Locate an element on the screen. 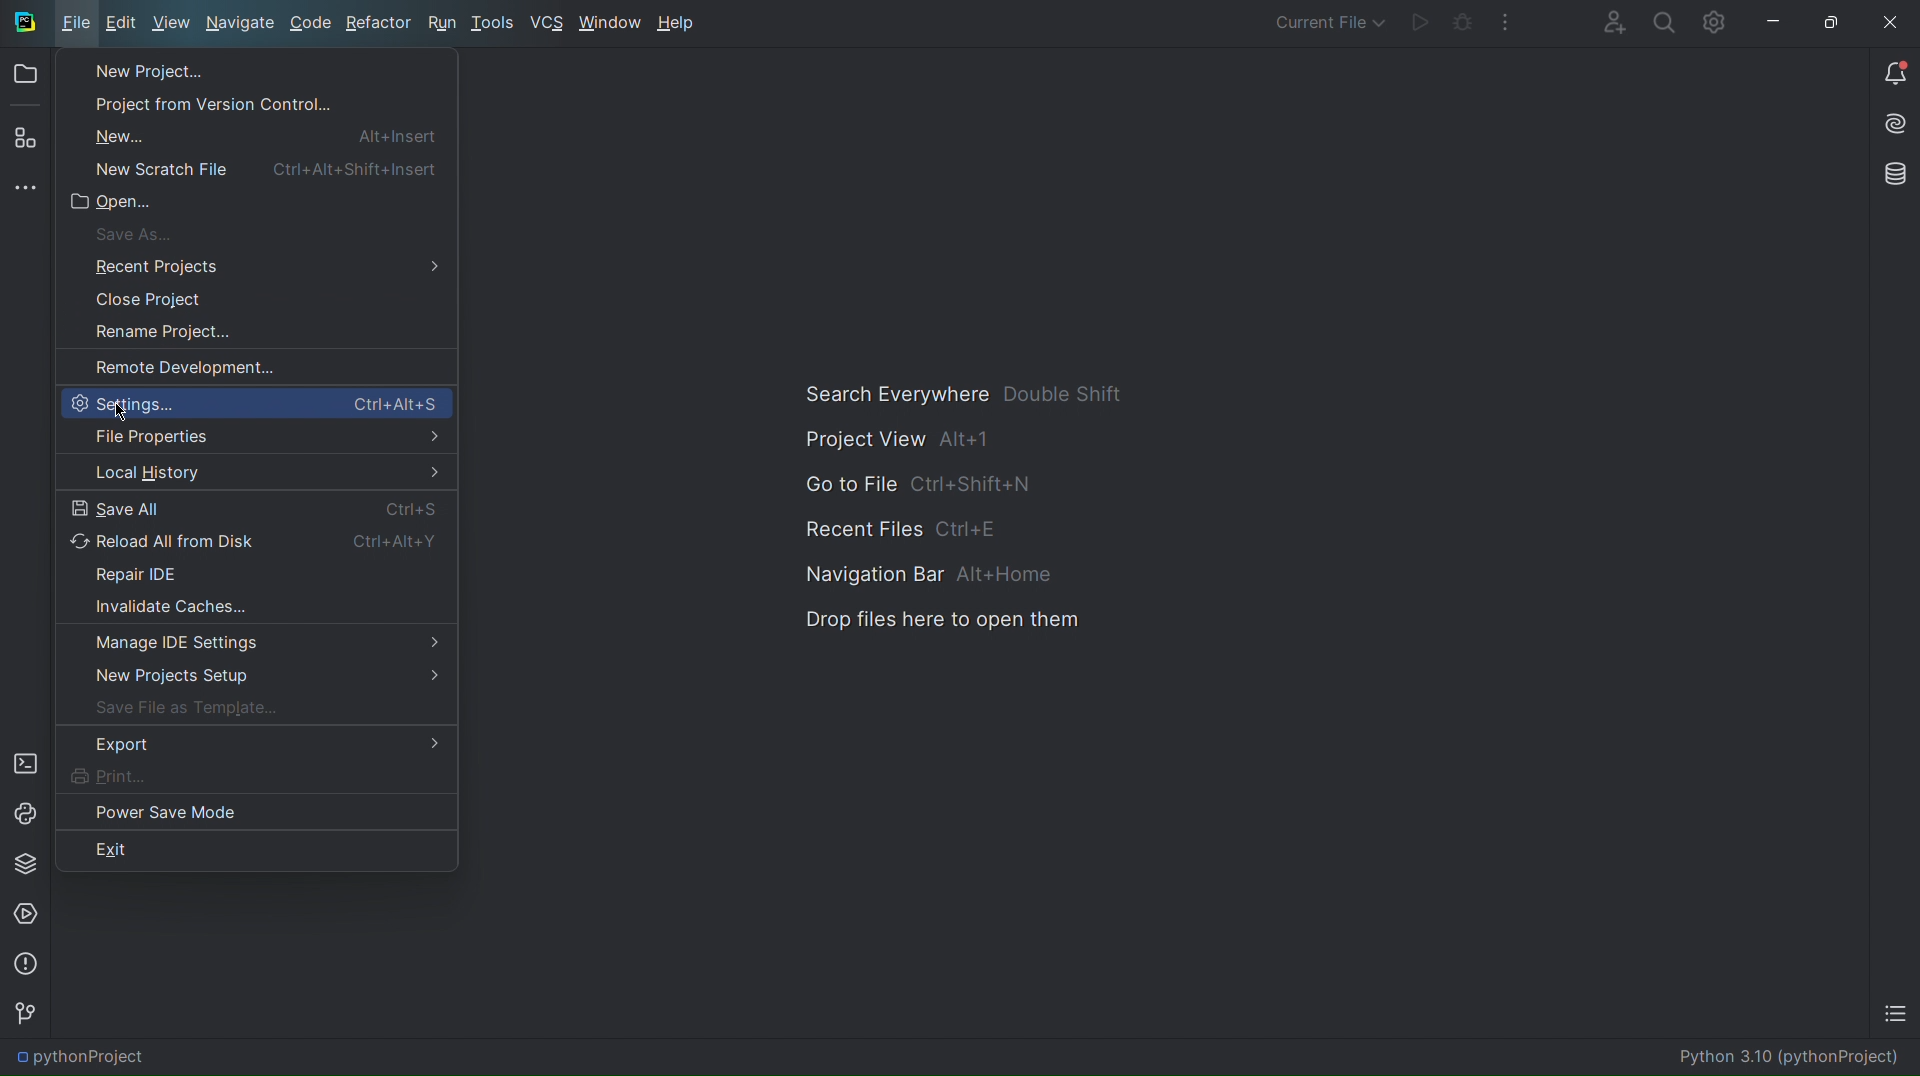 Image resolution: width=1920 pixels, height=1076 pixels. Power Save Mode is located at coordinates (166, 812).